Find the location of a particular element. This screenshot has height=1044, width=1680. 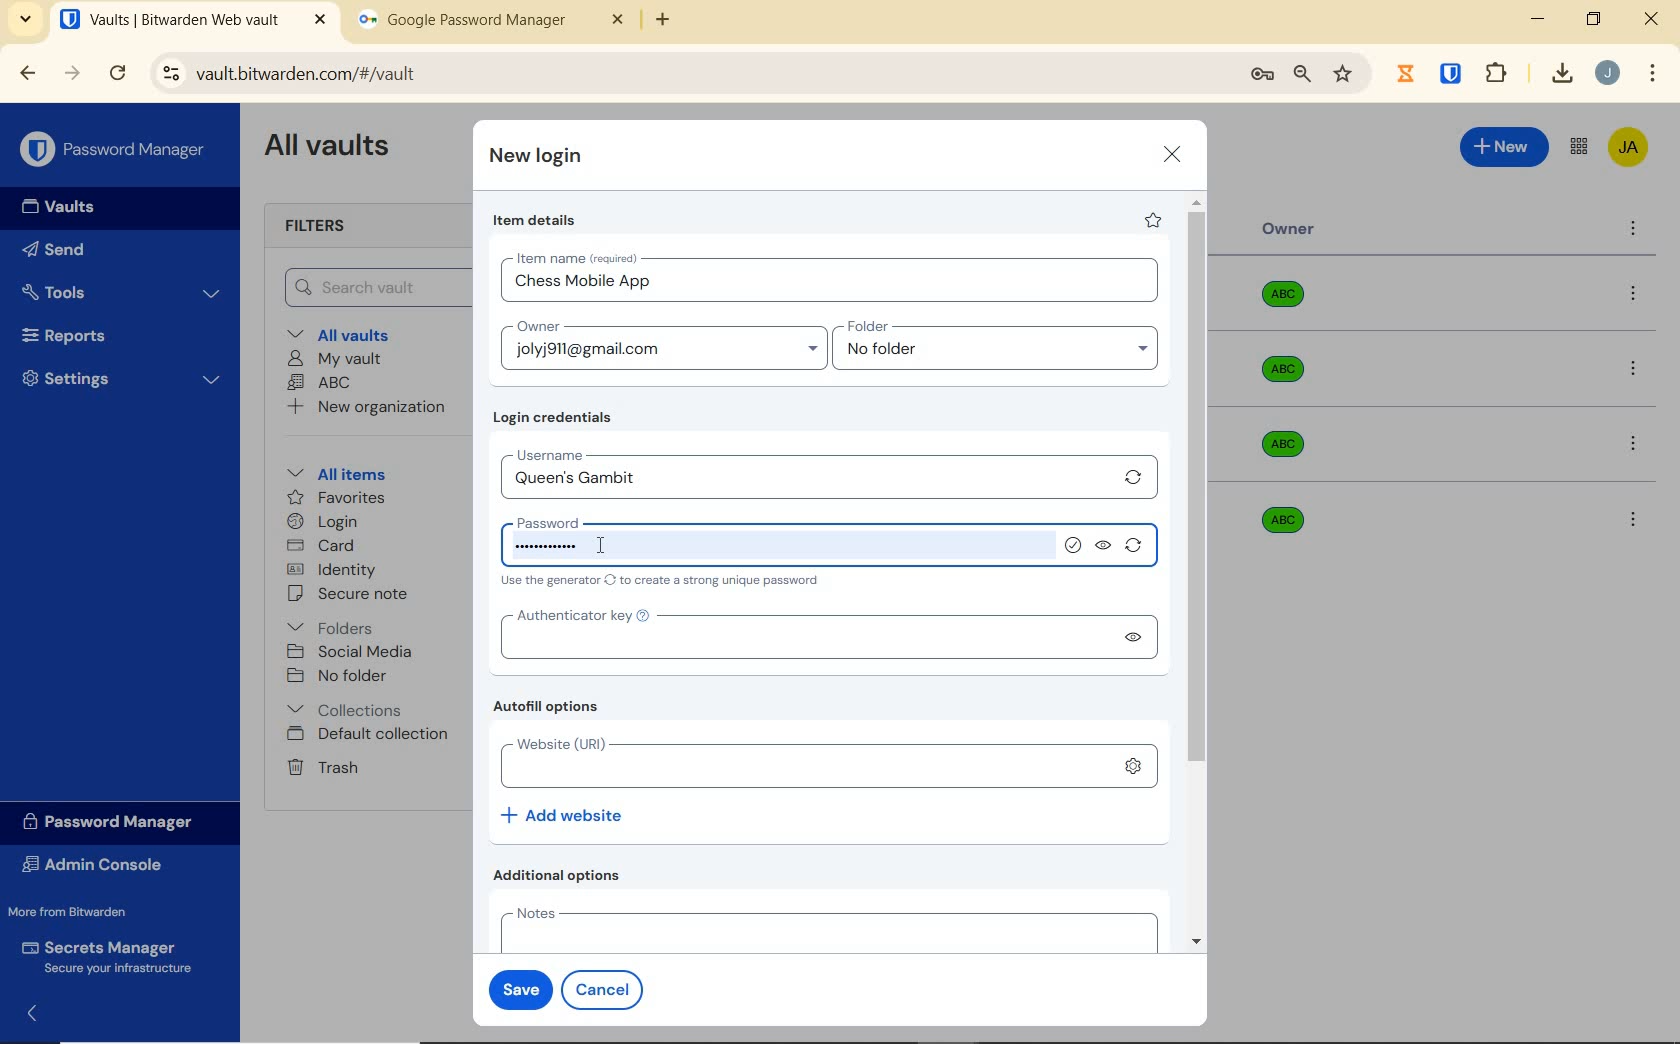

collection is located at coordinates (346, 710).